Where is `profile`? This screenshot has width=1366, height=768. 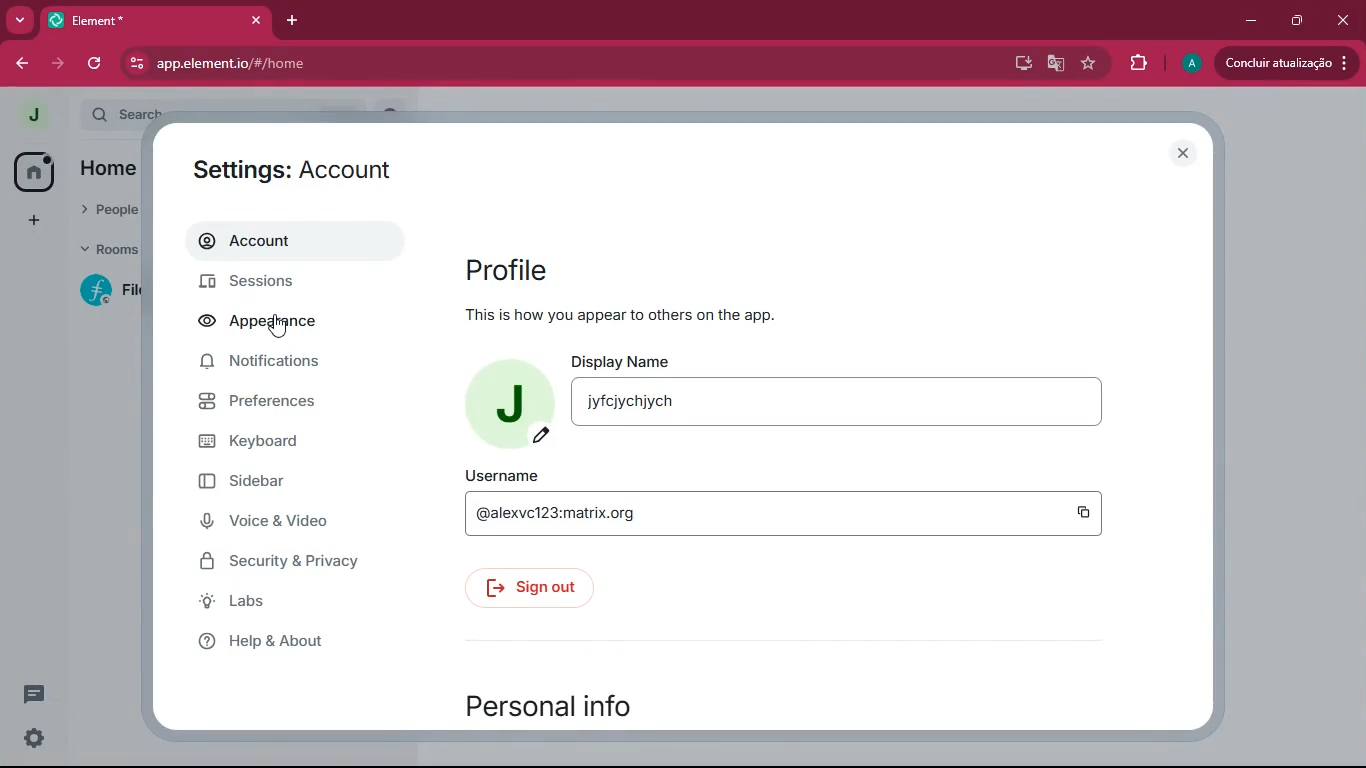 profile is located at coordinates (511, 269).